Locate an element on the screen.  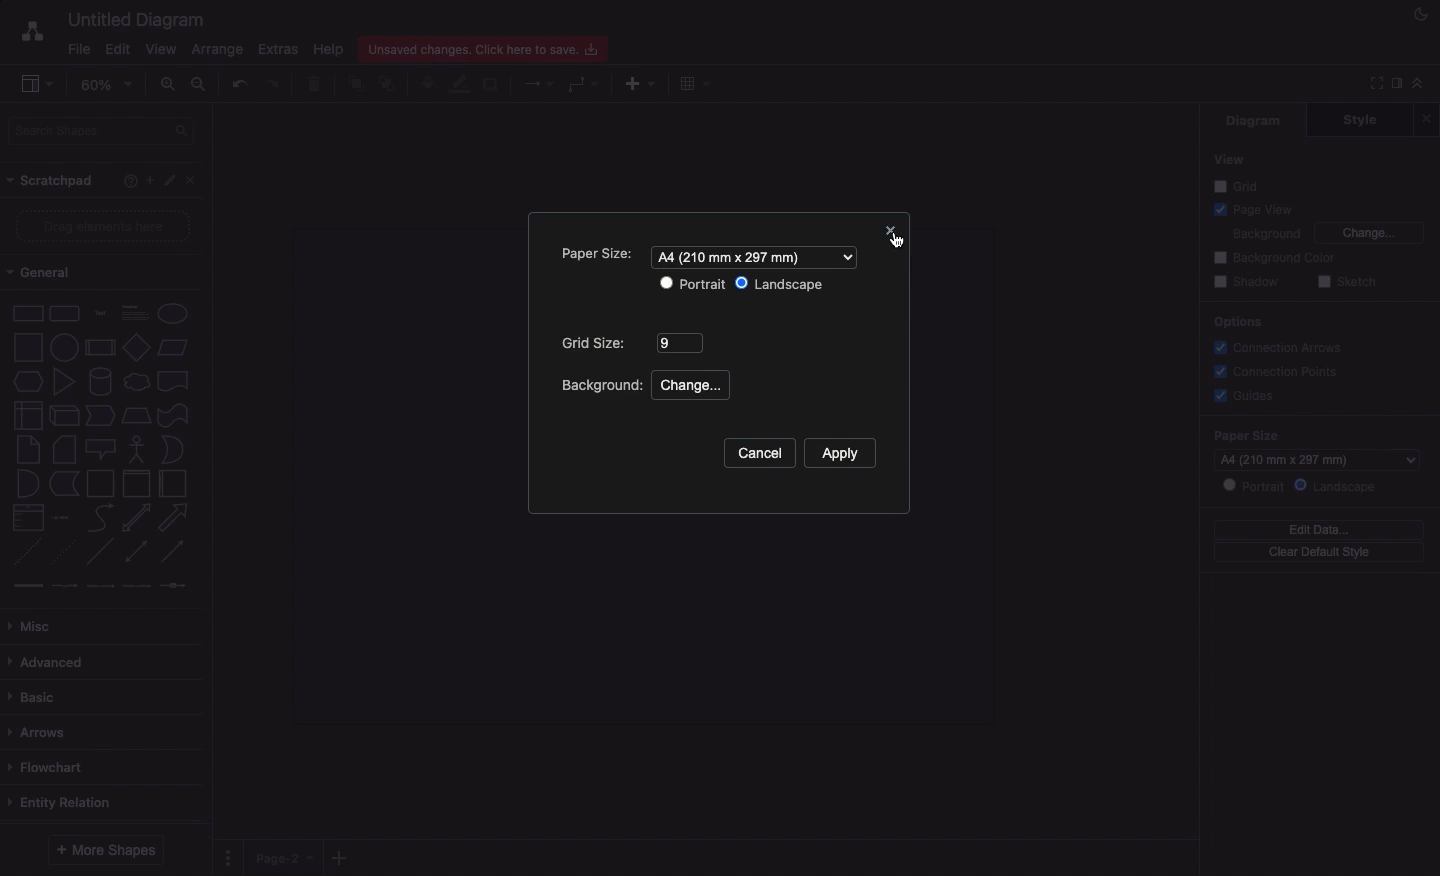
Landscape is located at coordinates (1336, 487).